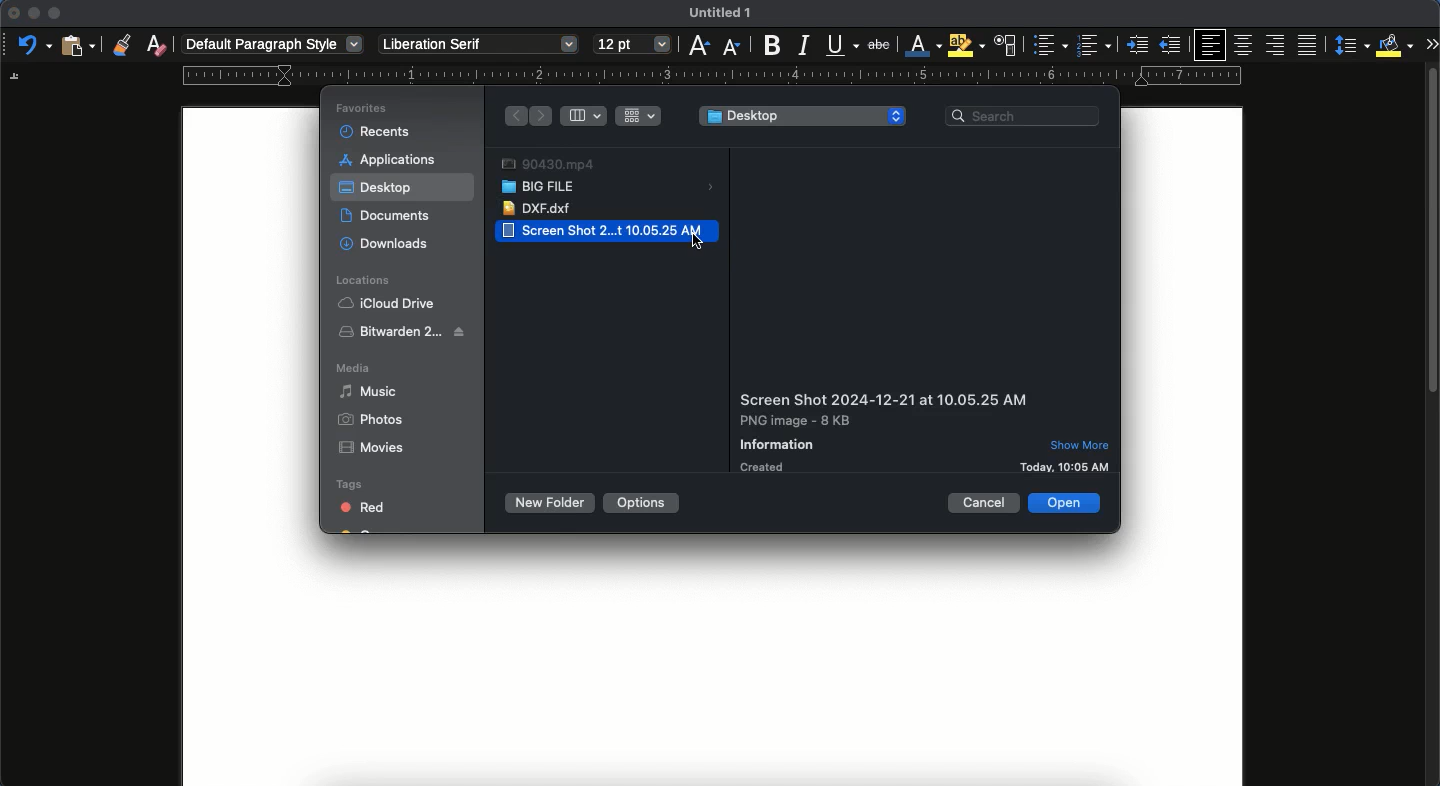 The image size is (1440, 786). Describe the element at coordinates (1026, 117) in the screenshot. I see `search` at that location.